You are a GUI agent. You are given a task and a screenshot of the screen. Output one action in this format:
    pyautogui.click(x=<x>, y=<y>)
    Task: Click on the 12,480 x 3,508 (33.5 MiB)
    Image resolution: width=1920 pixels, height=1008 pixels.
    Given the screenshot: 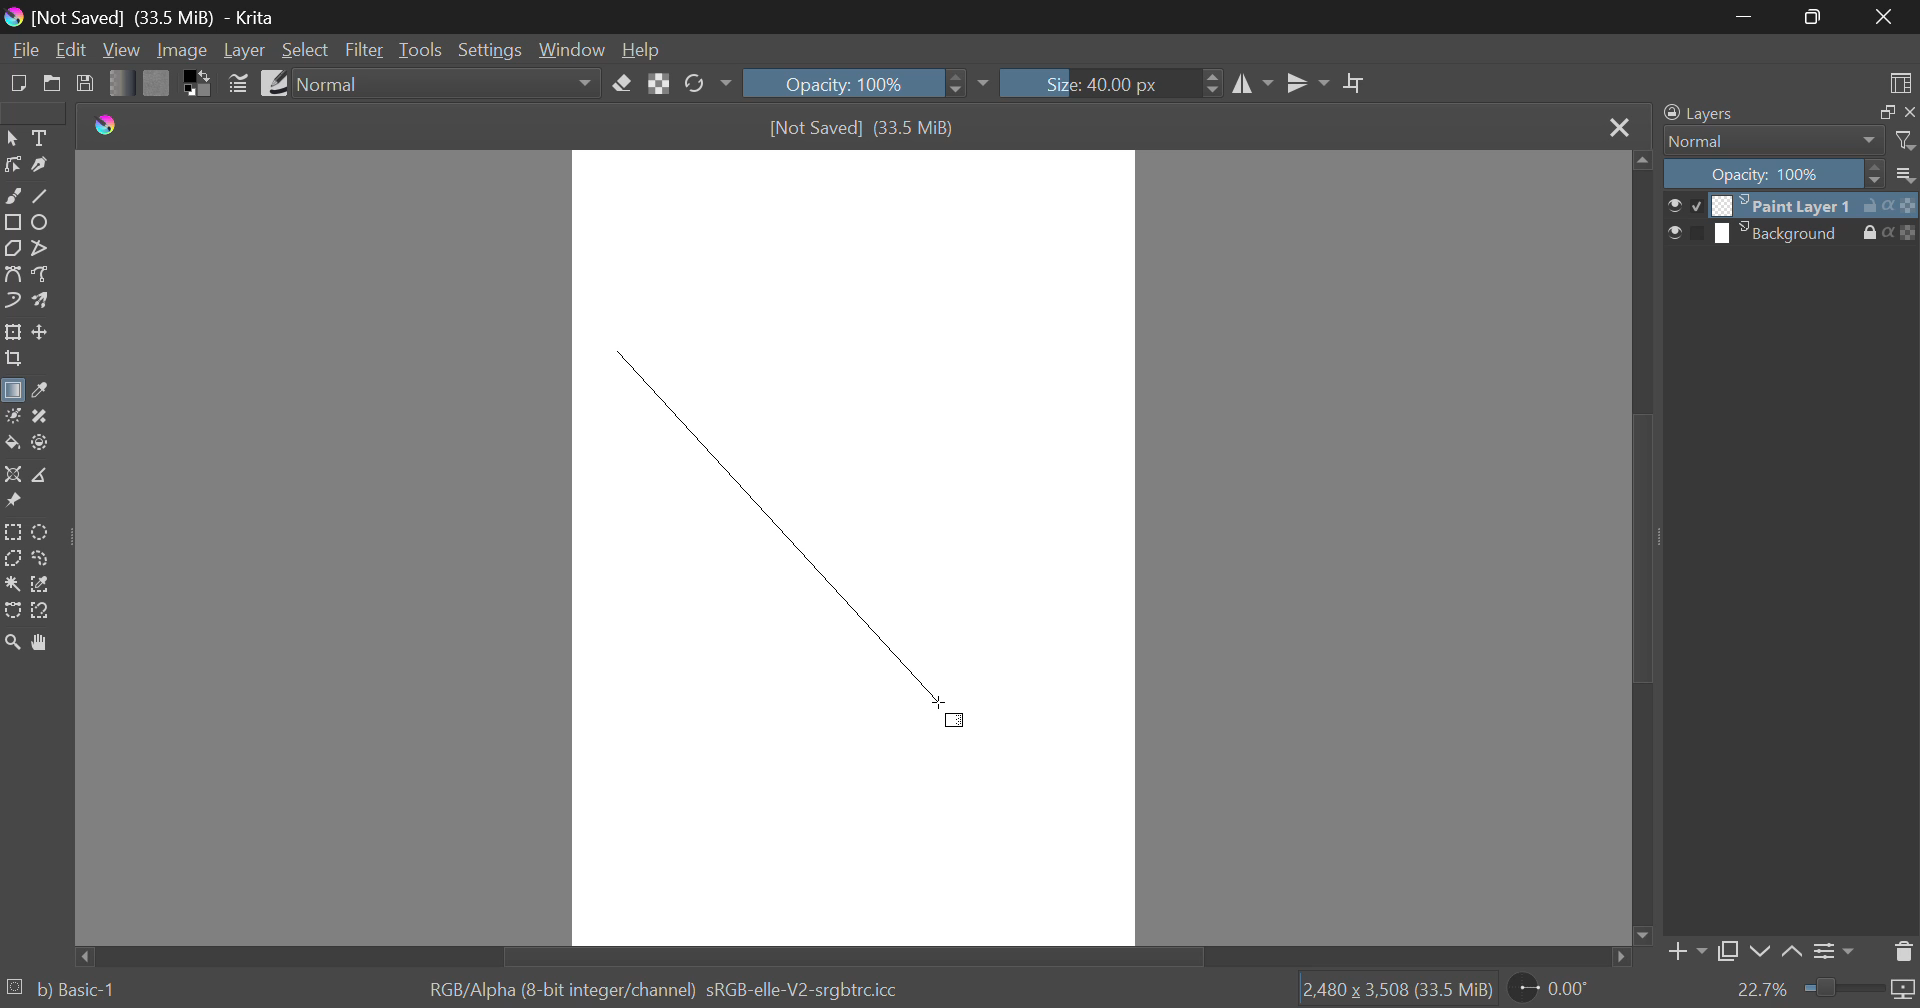 What is the action you would take?
    pyautogui.click(x=1395, y=989)
    